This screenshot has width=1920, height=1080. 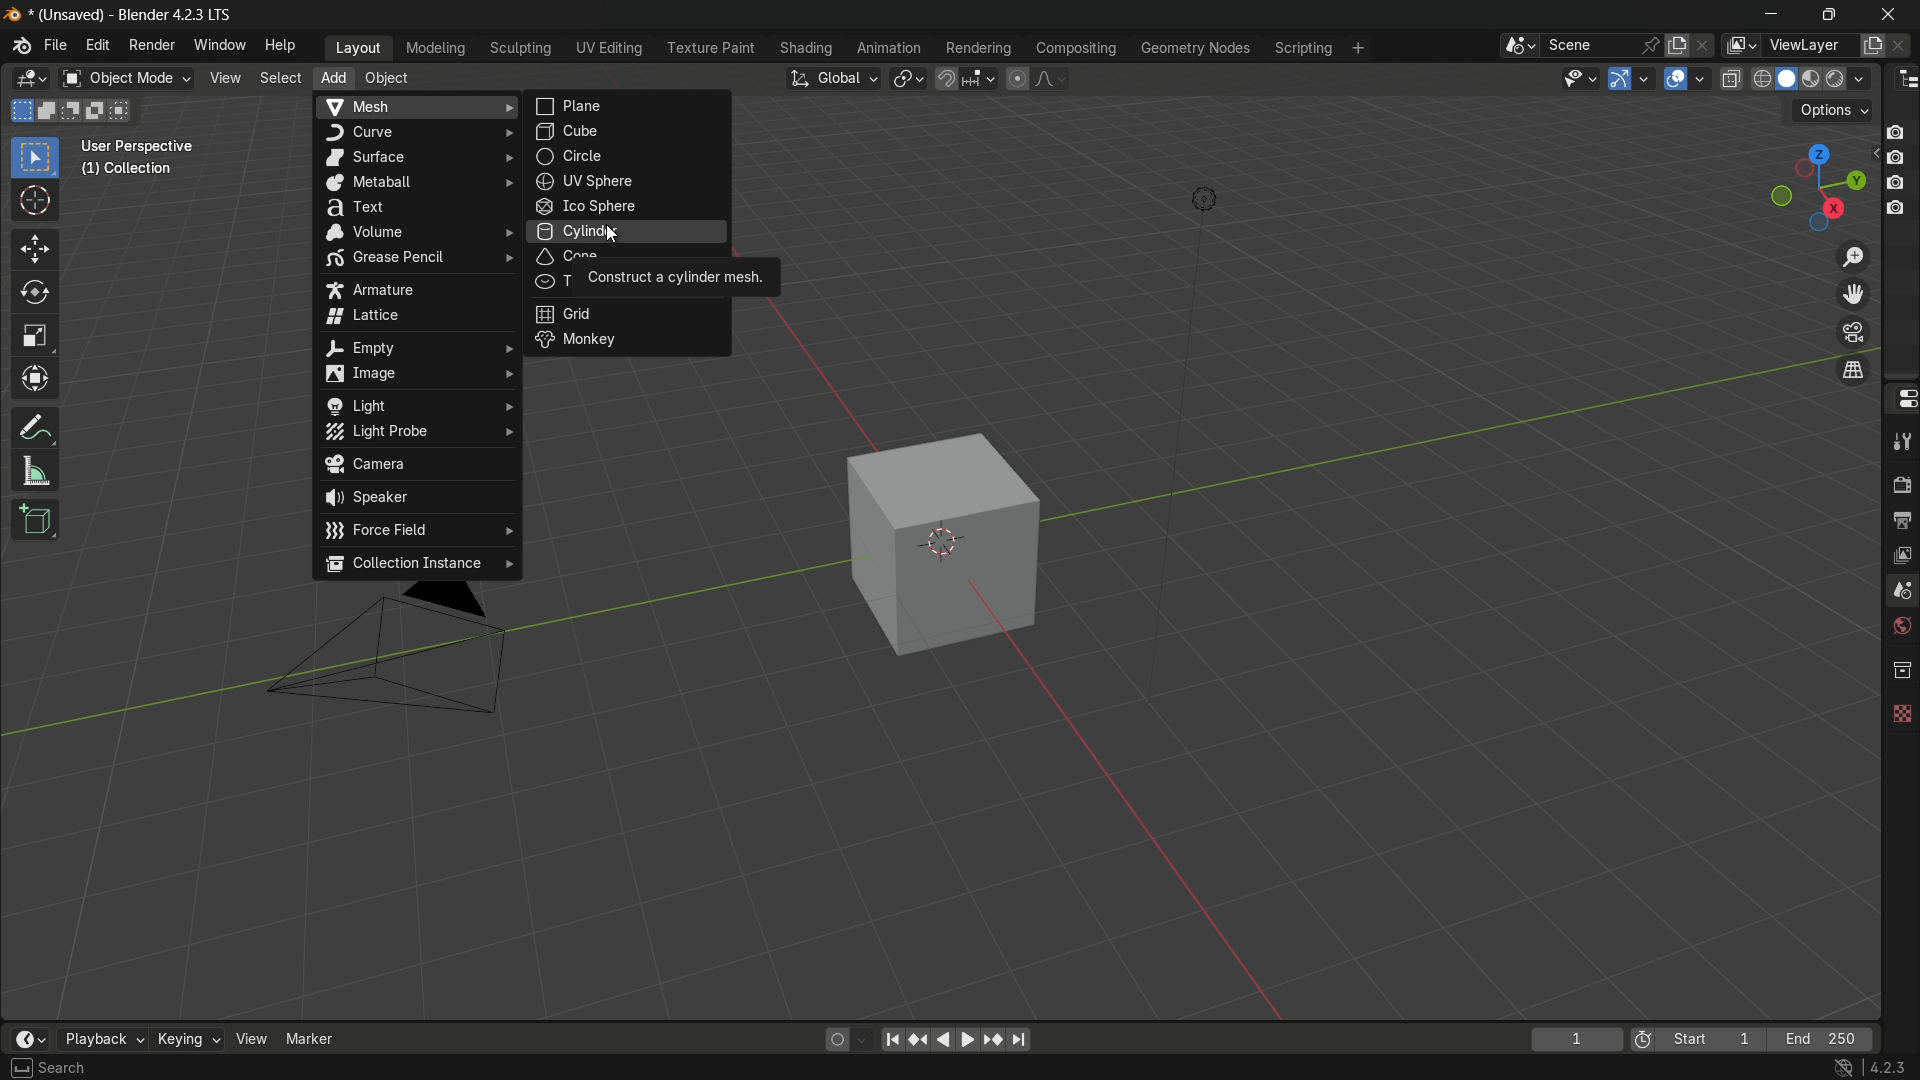 I want to click on move view layer, so click(x=1854, y=295).